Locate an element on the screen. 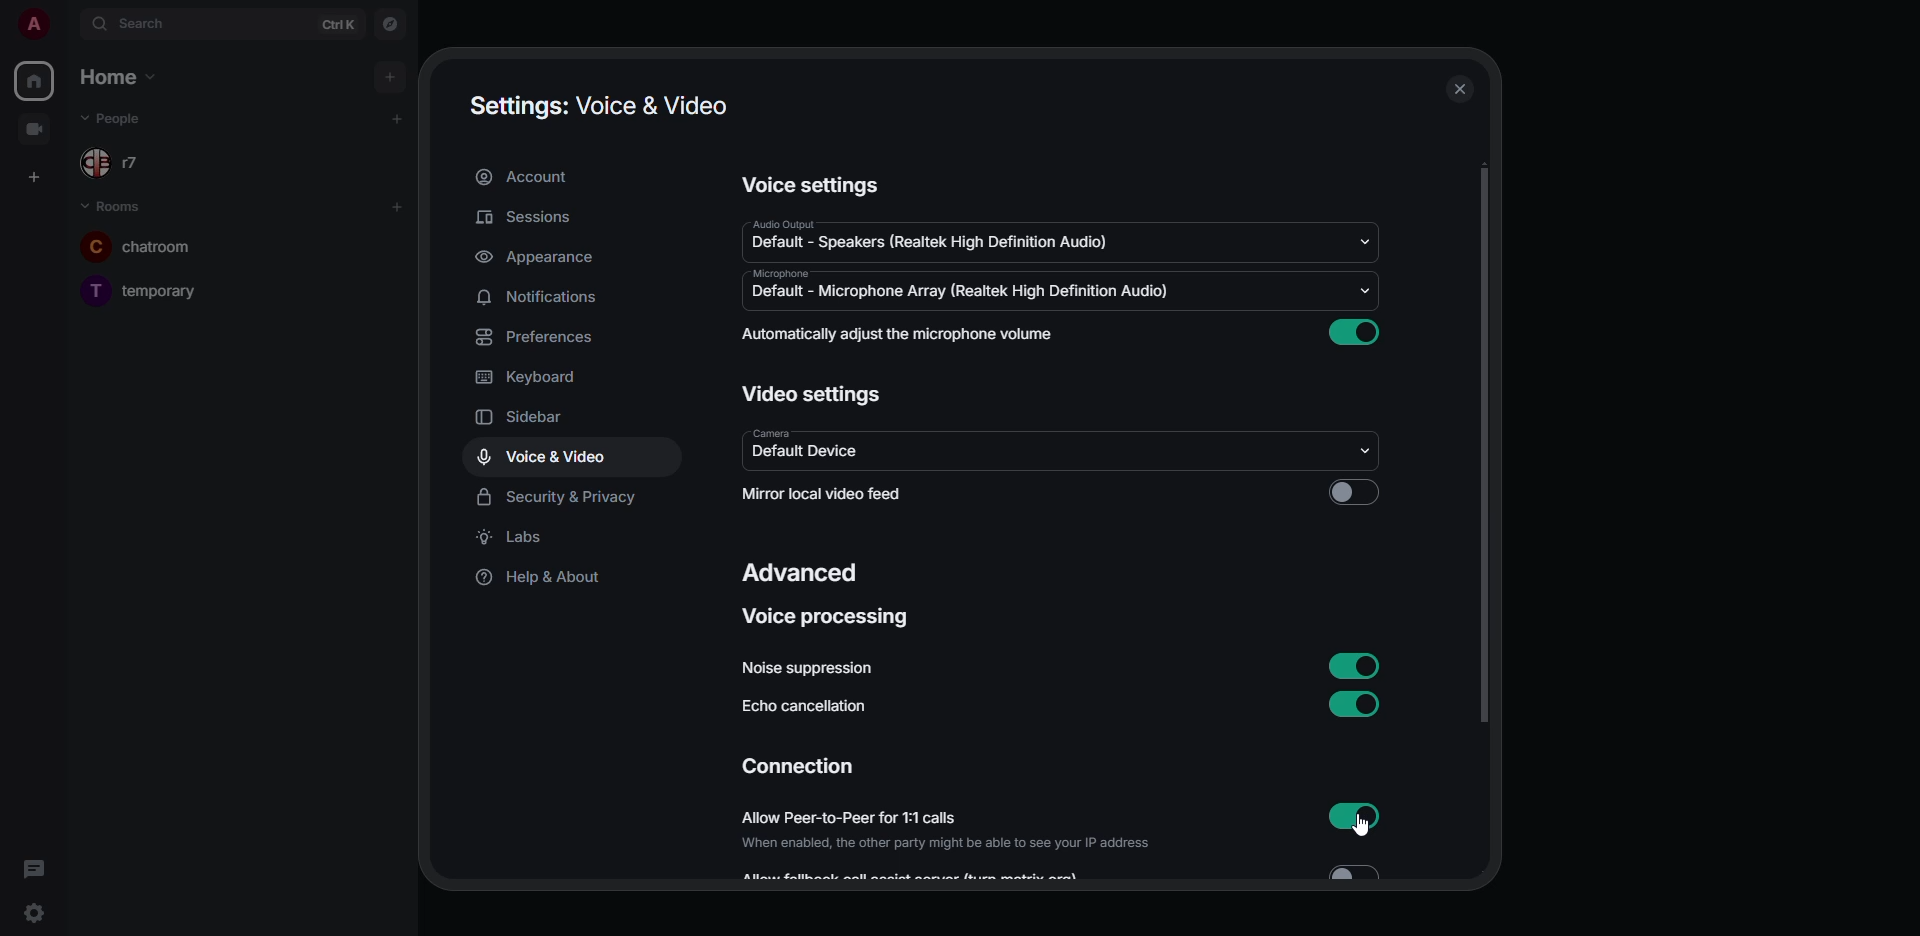 The height and width of the screenshot is (936, 1920). home is located at coordinates (114, 76).